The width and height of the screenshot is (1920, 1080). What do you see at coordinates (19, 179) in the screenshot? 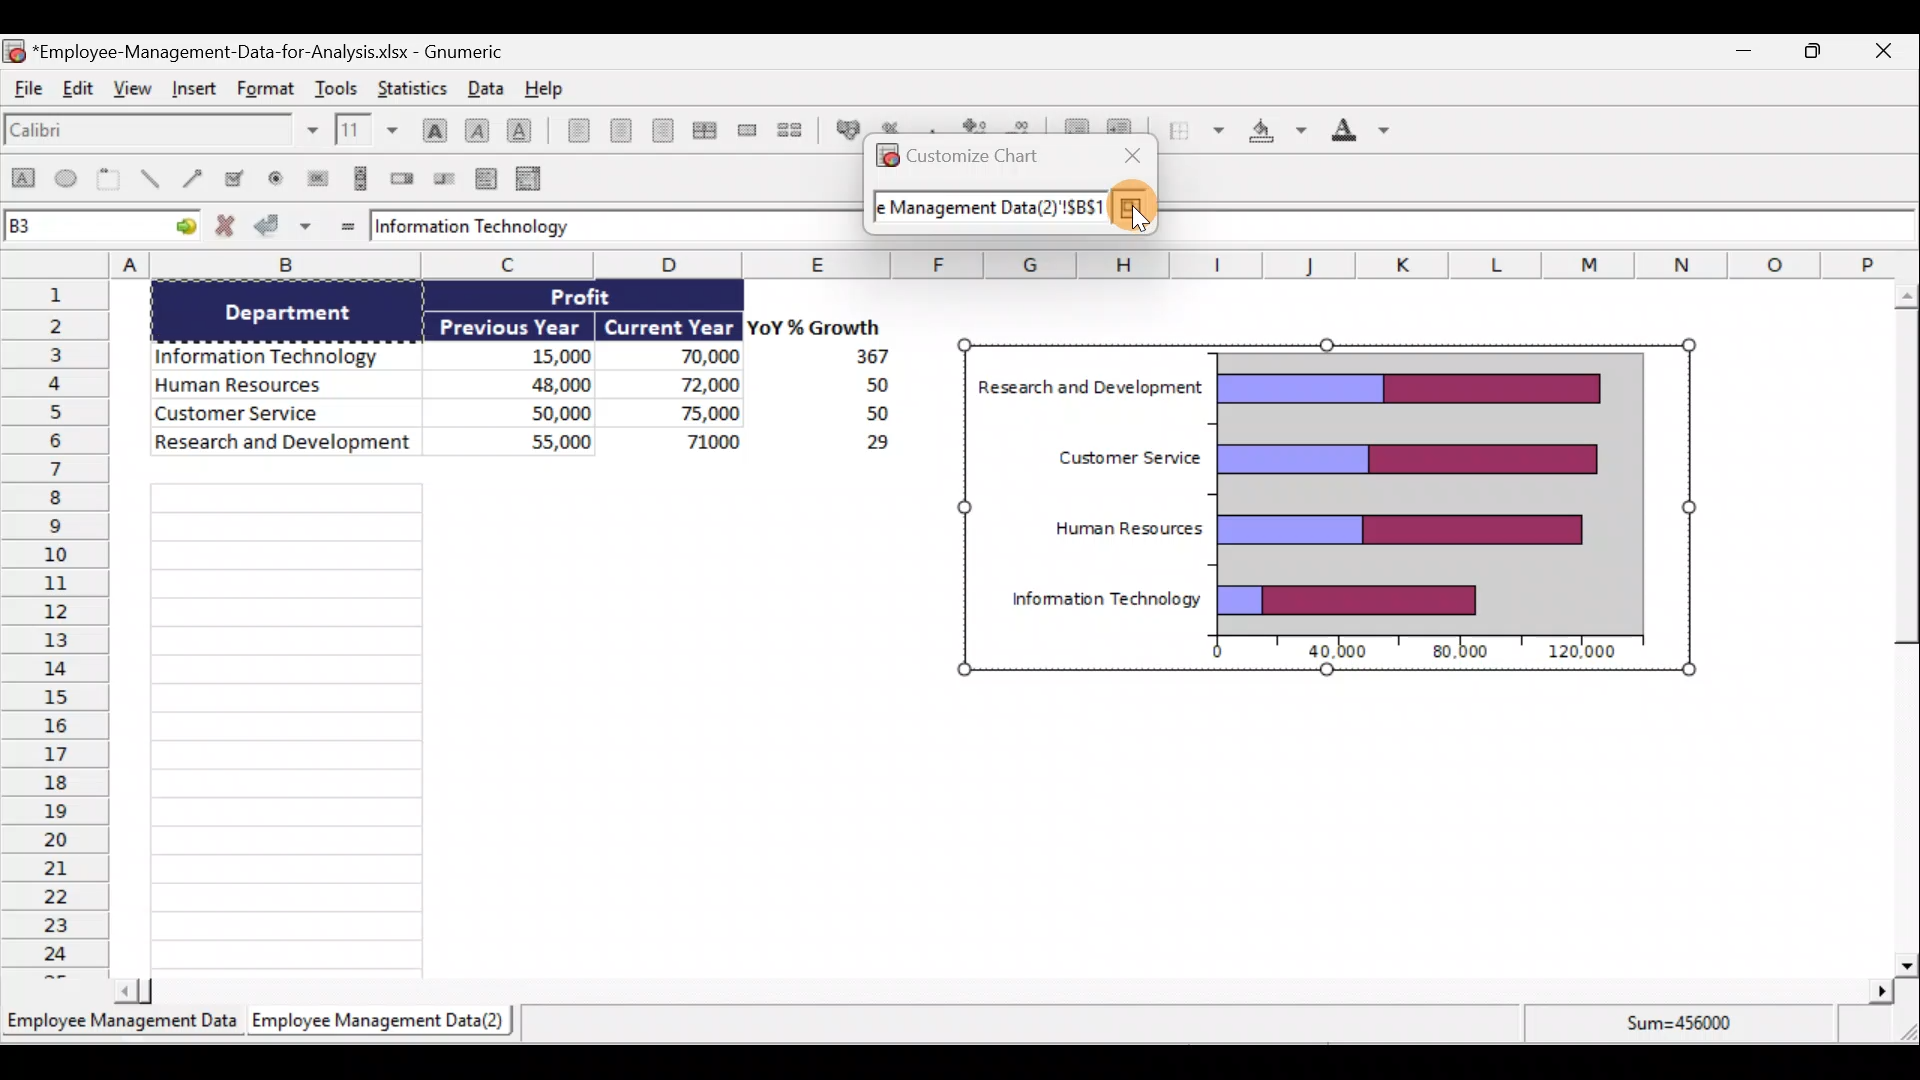
I see `Create a rectangle object` at bounding box center [19, 179].